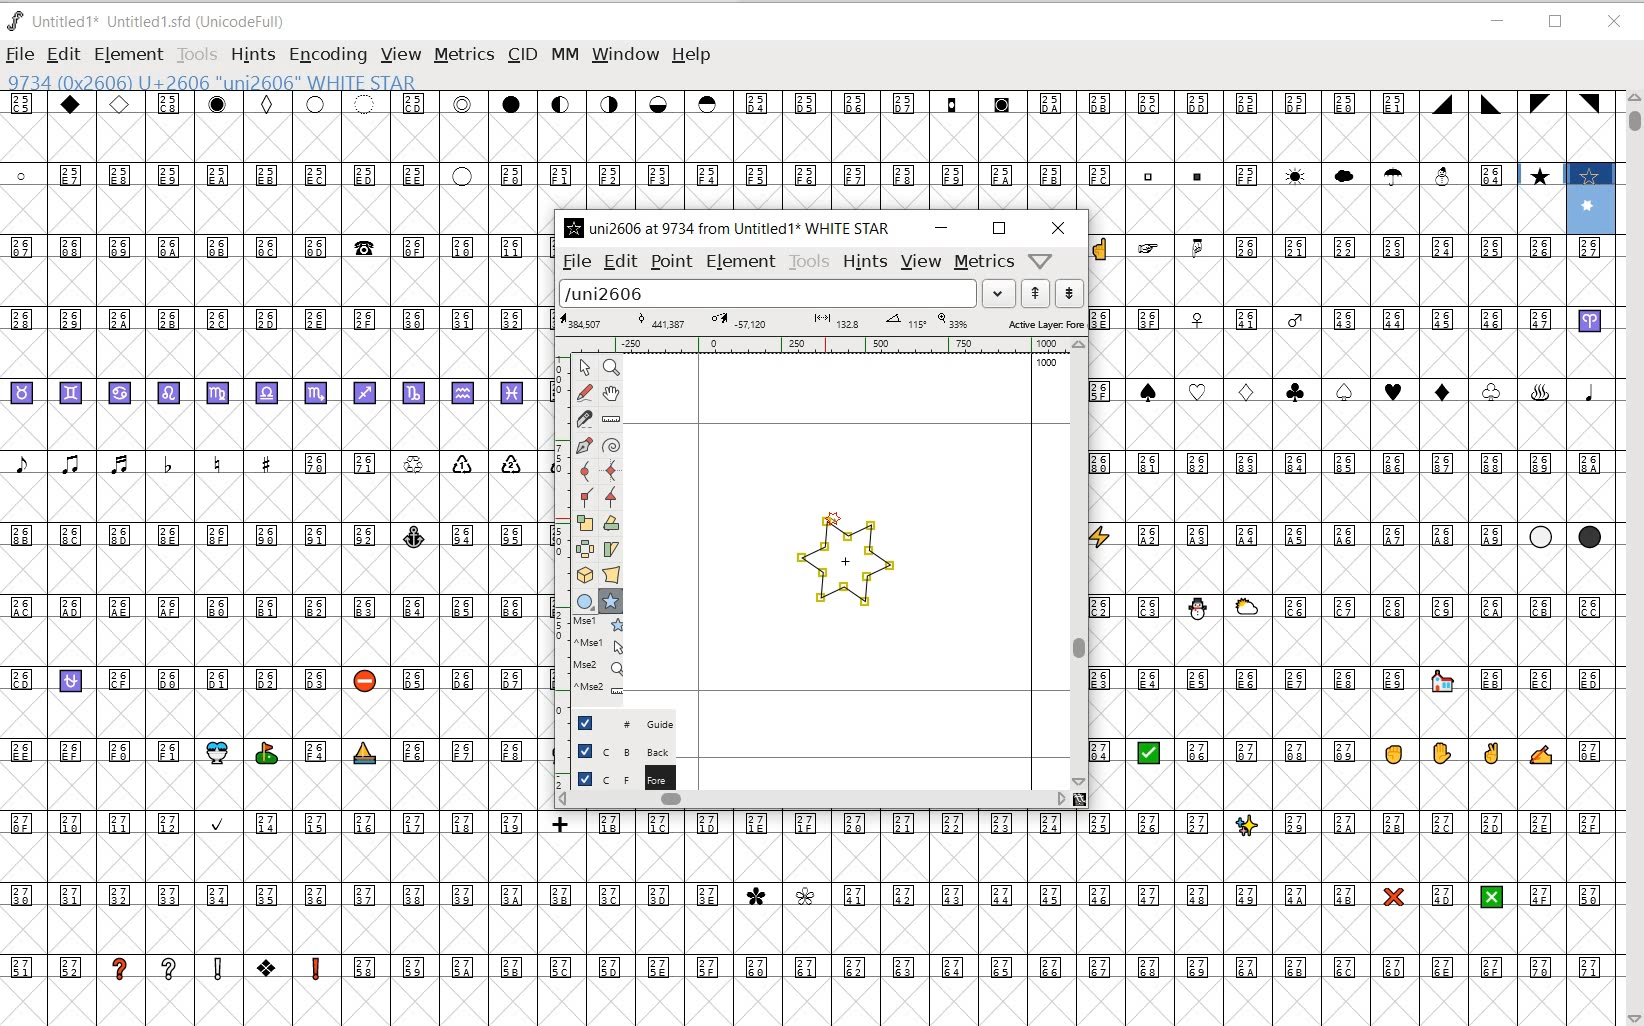 The width and height of the screenshot is (1644, 1026). Describe the element at coordinates (921, 263) in the screenshot. I see `VIEW` at that location.